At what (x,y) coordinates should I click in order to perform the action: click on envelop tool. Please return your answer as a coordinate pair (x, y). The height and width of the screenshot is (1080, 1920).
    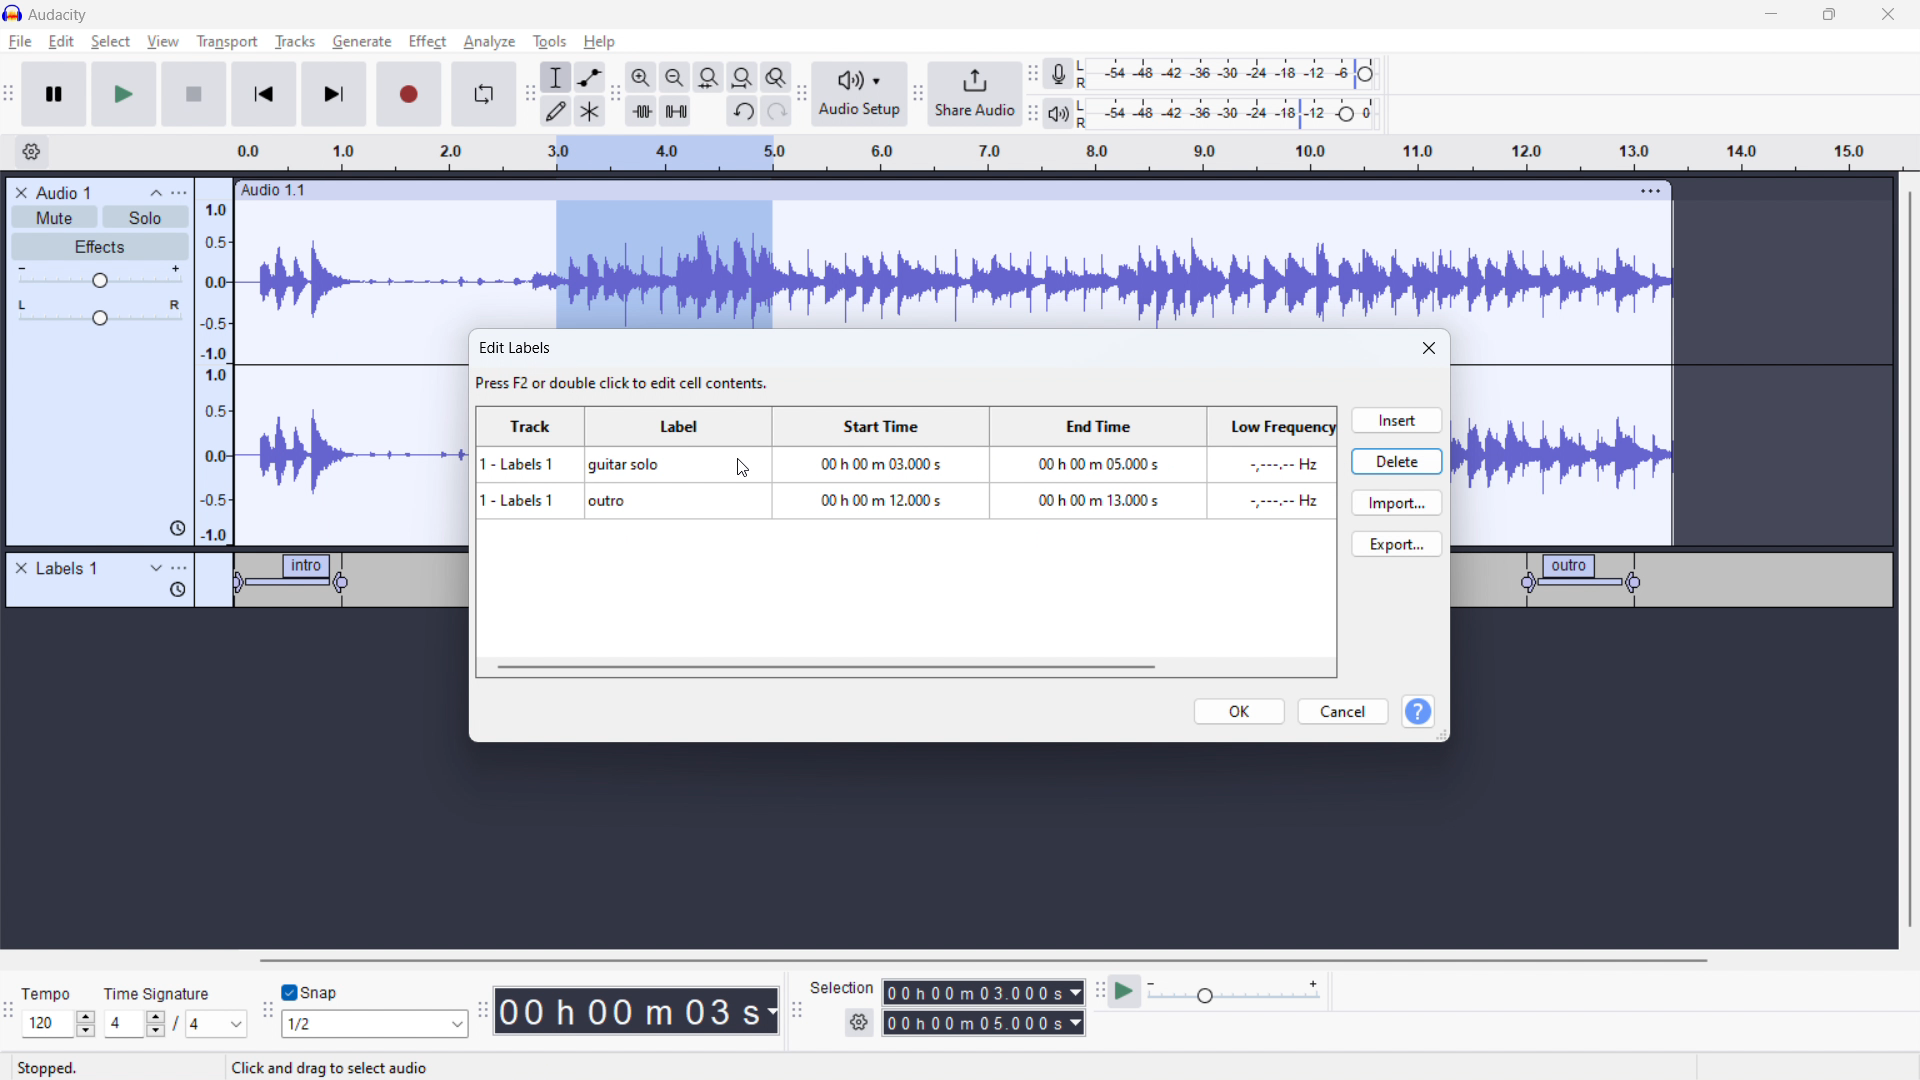
    Looking at the image, I should click on (590, 76).